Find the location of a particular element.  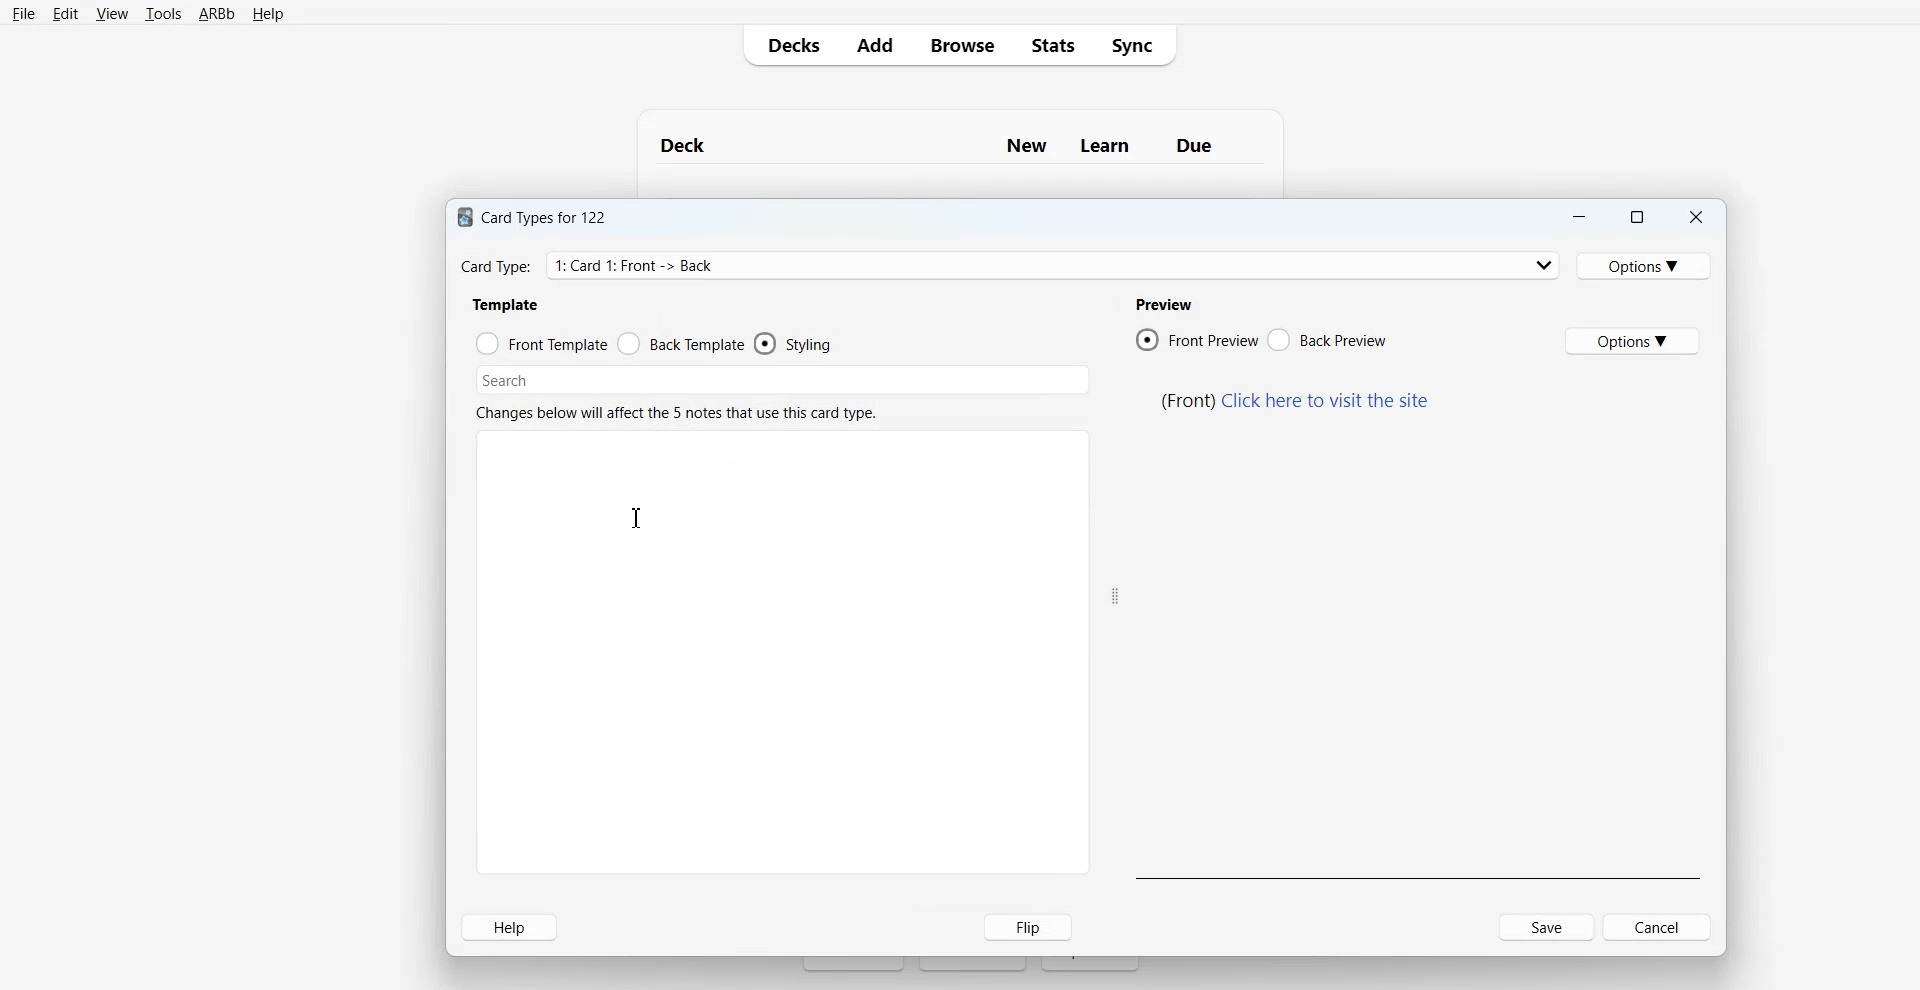

Tools is located at coordinates (163, 14).